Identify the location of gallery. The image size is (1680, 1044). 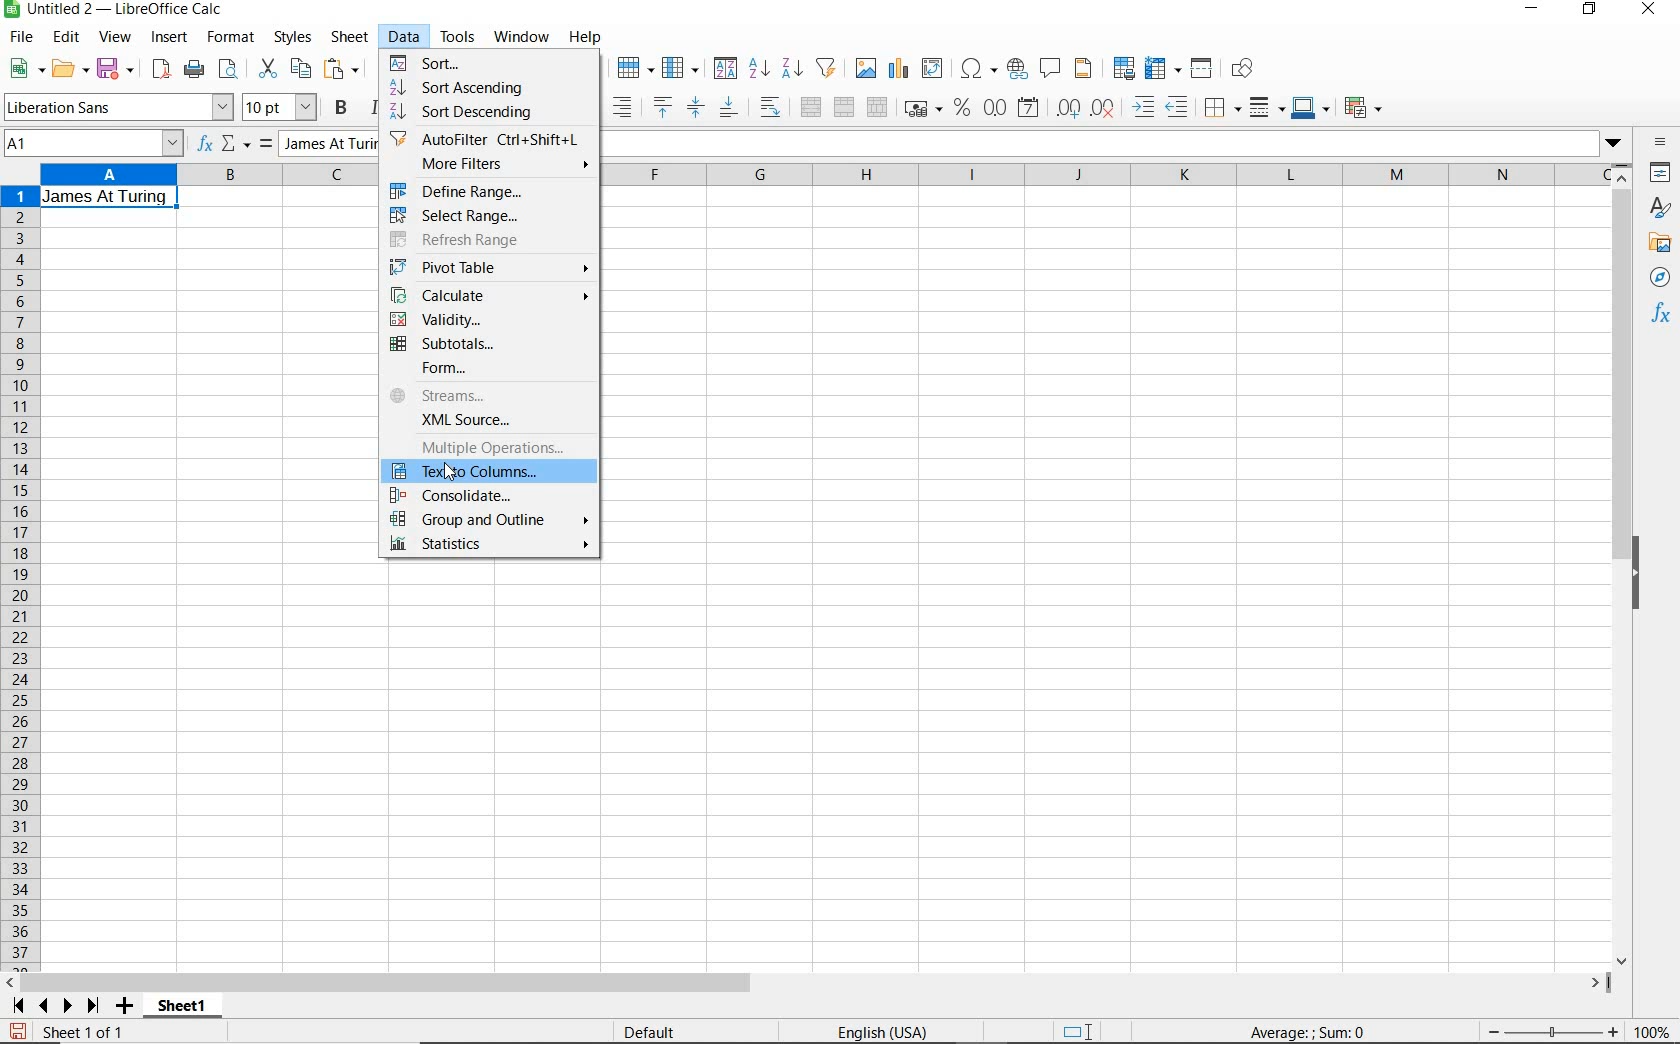
(1659, 245).